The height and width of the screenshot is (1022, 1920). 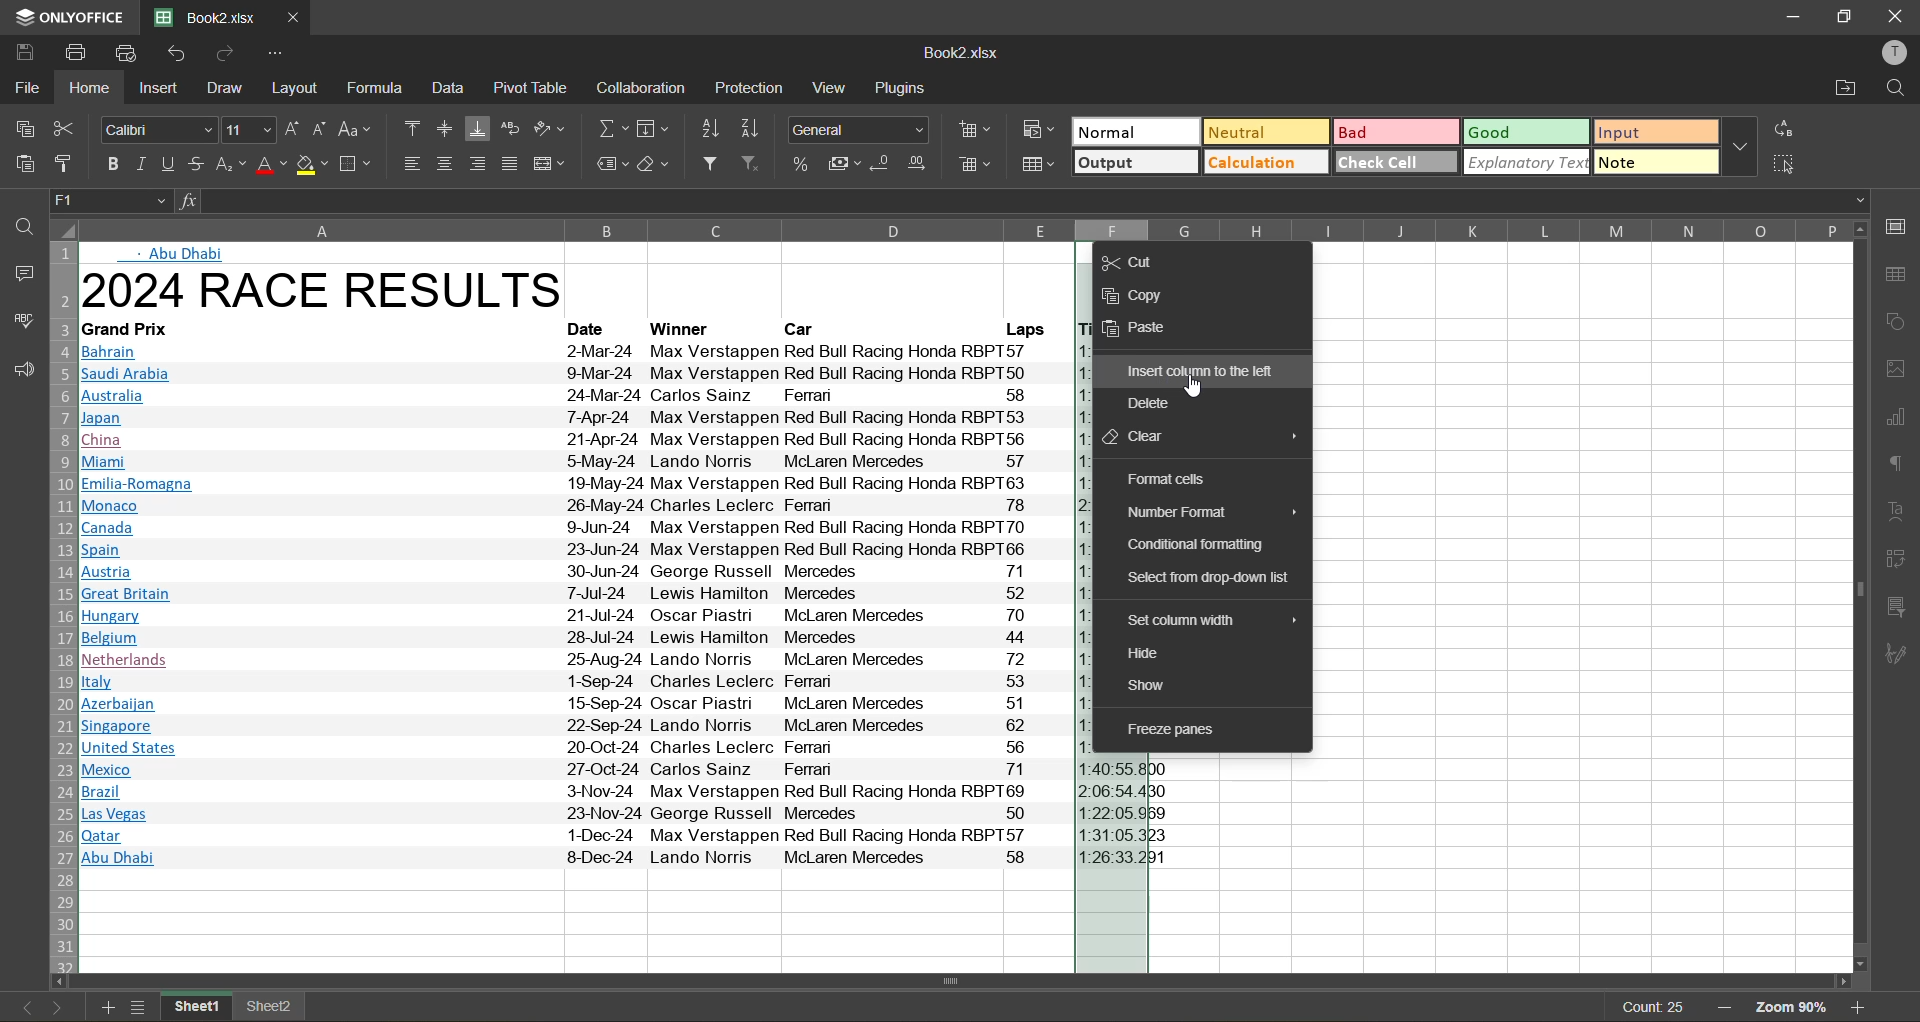 I want to click on quick print, so click(x=130, y=55).